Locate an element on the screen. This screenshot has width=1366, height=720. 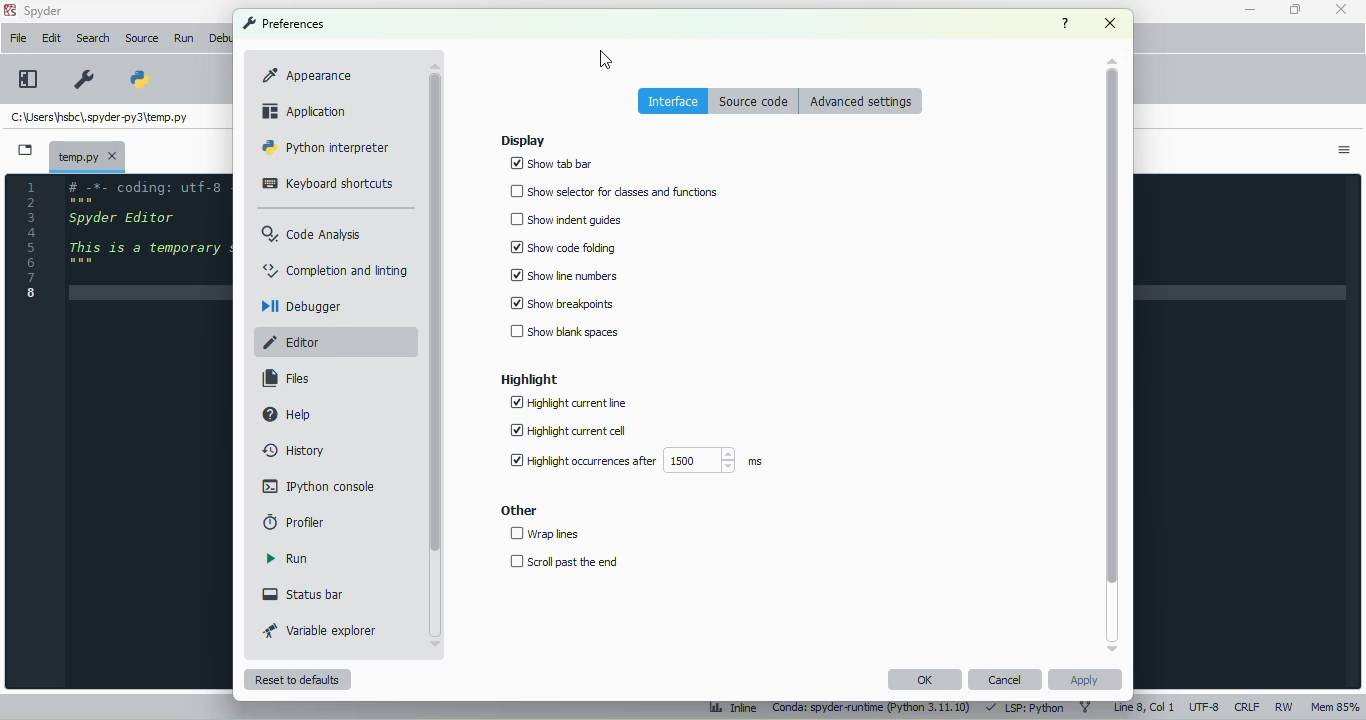
show code folding is located at coordinates (561, 248).